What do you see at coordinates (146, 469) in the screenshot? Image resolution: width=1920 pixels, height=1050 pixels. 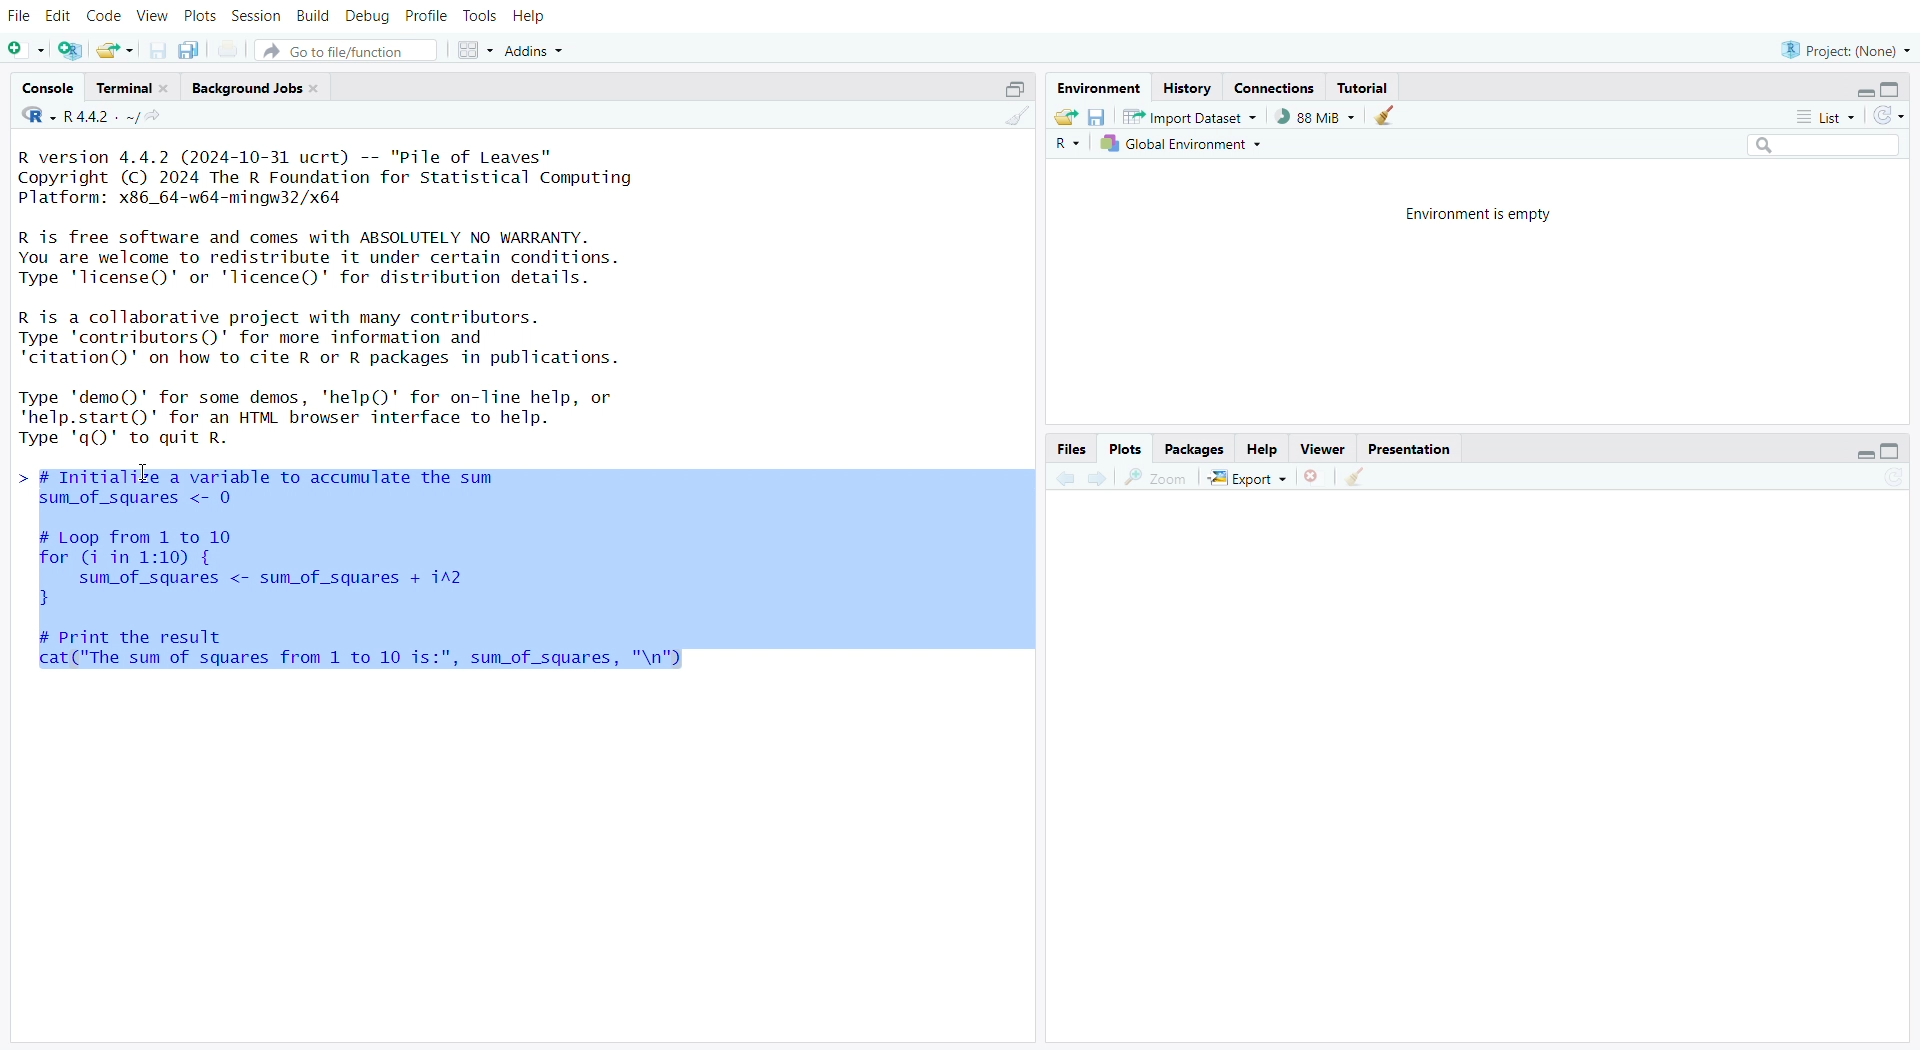 I see `cursor` at bounding box center [146, 469].